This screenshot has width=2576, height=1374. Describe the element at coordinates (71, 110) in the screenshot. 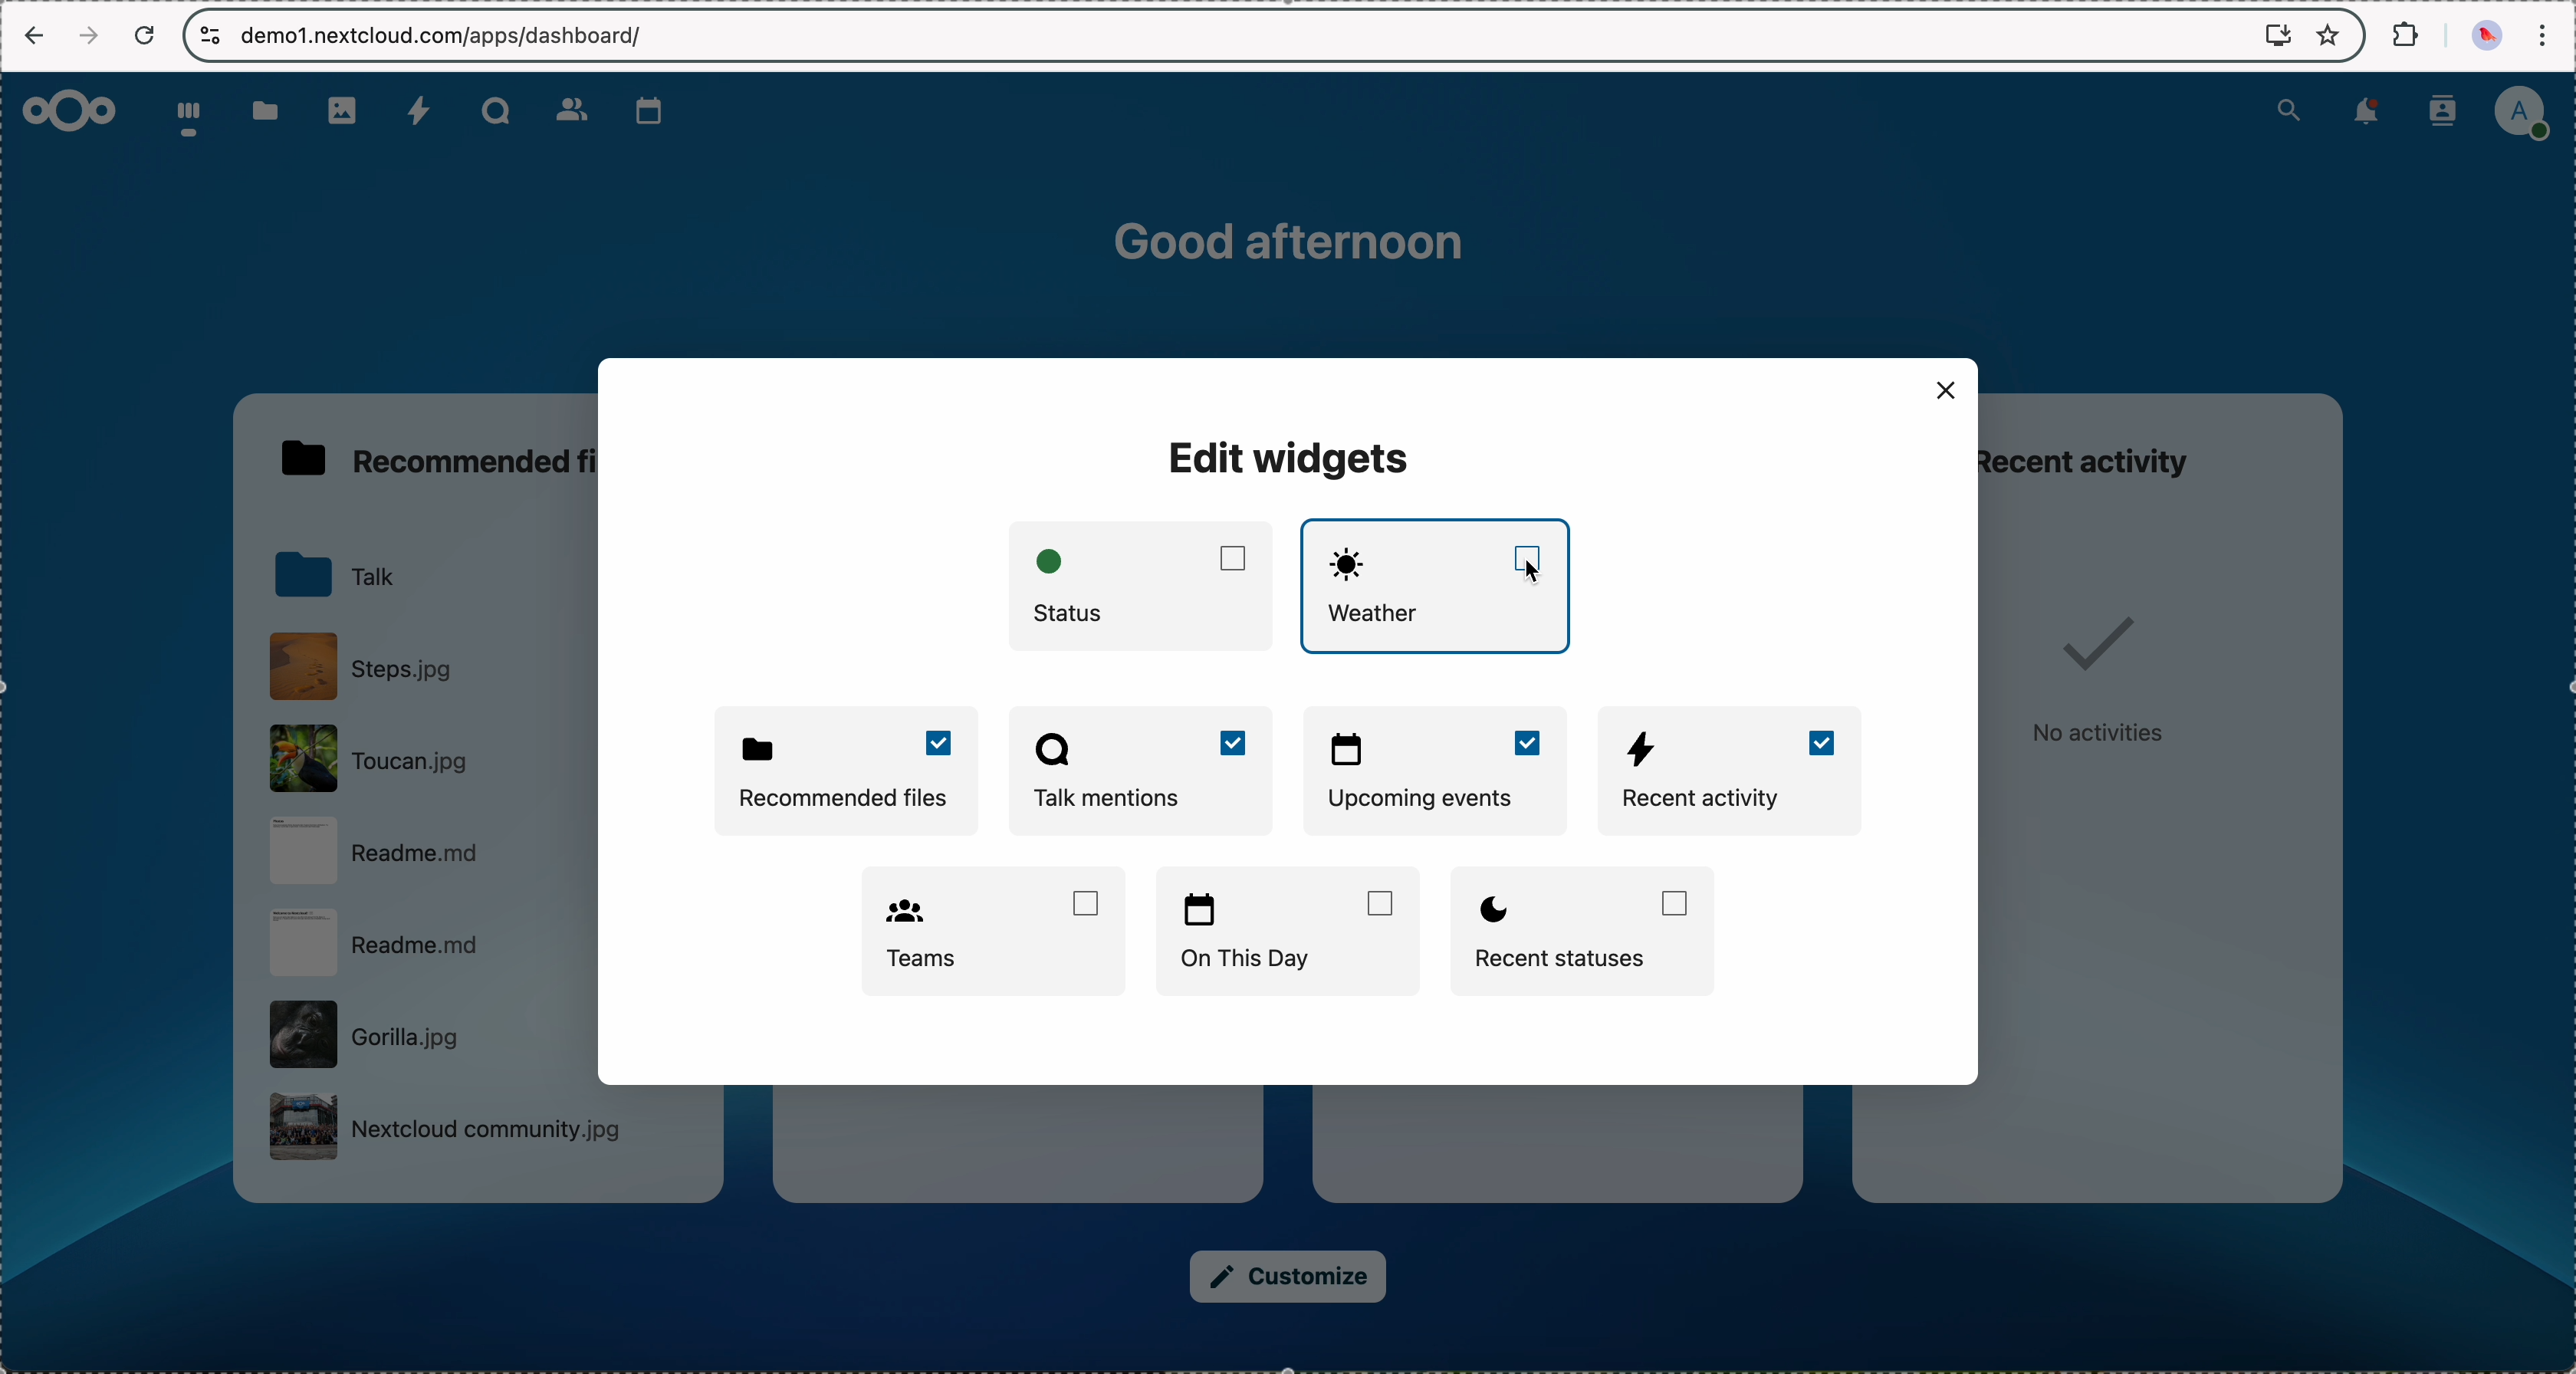

I see `Nextcloud` at that location.